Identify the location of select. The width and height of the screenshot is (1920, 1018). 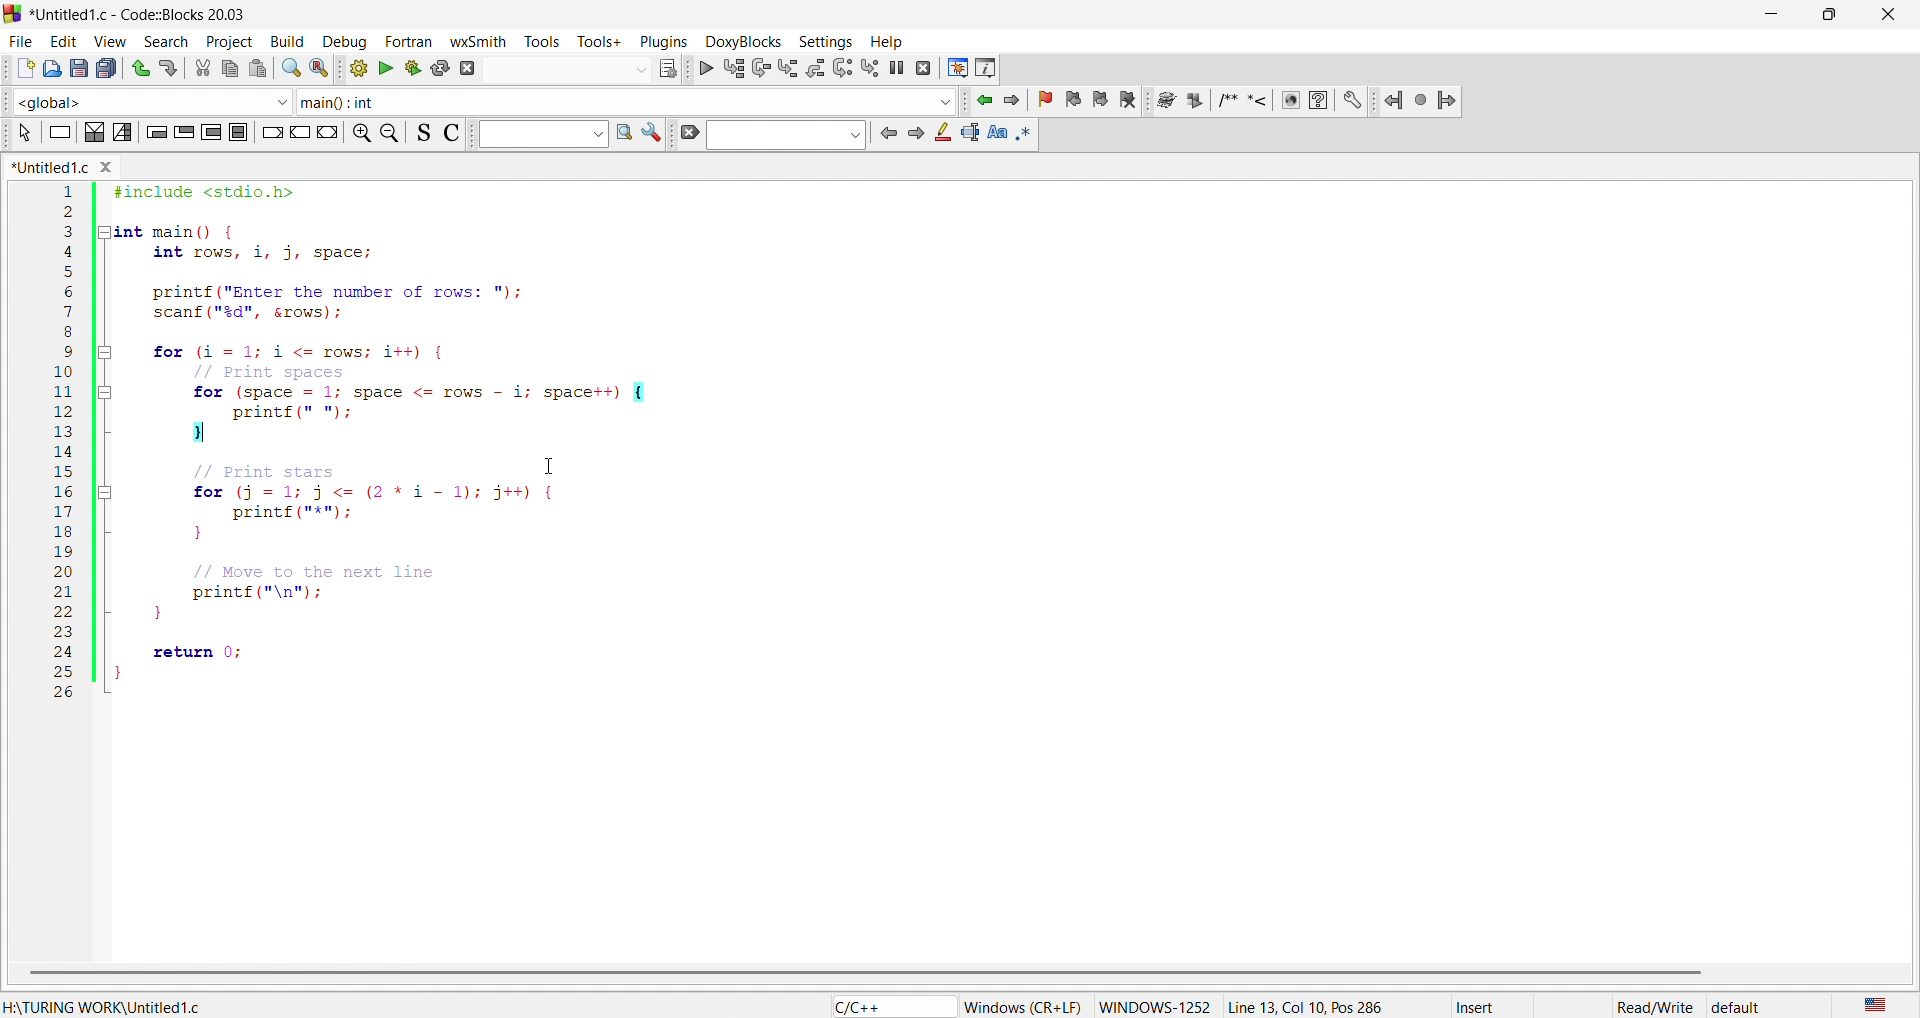
(23, 134).